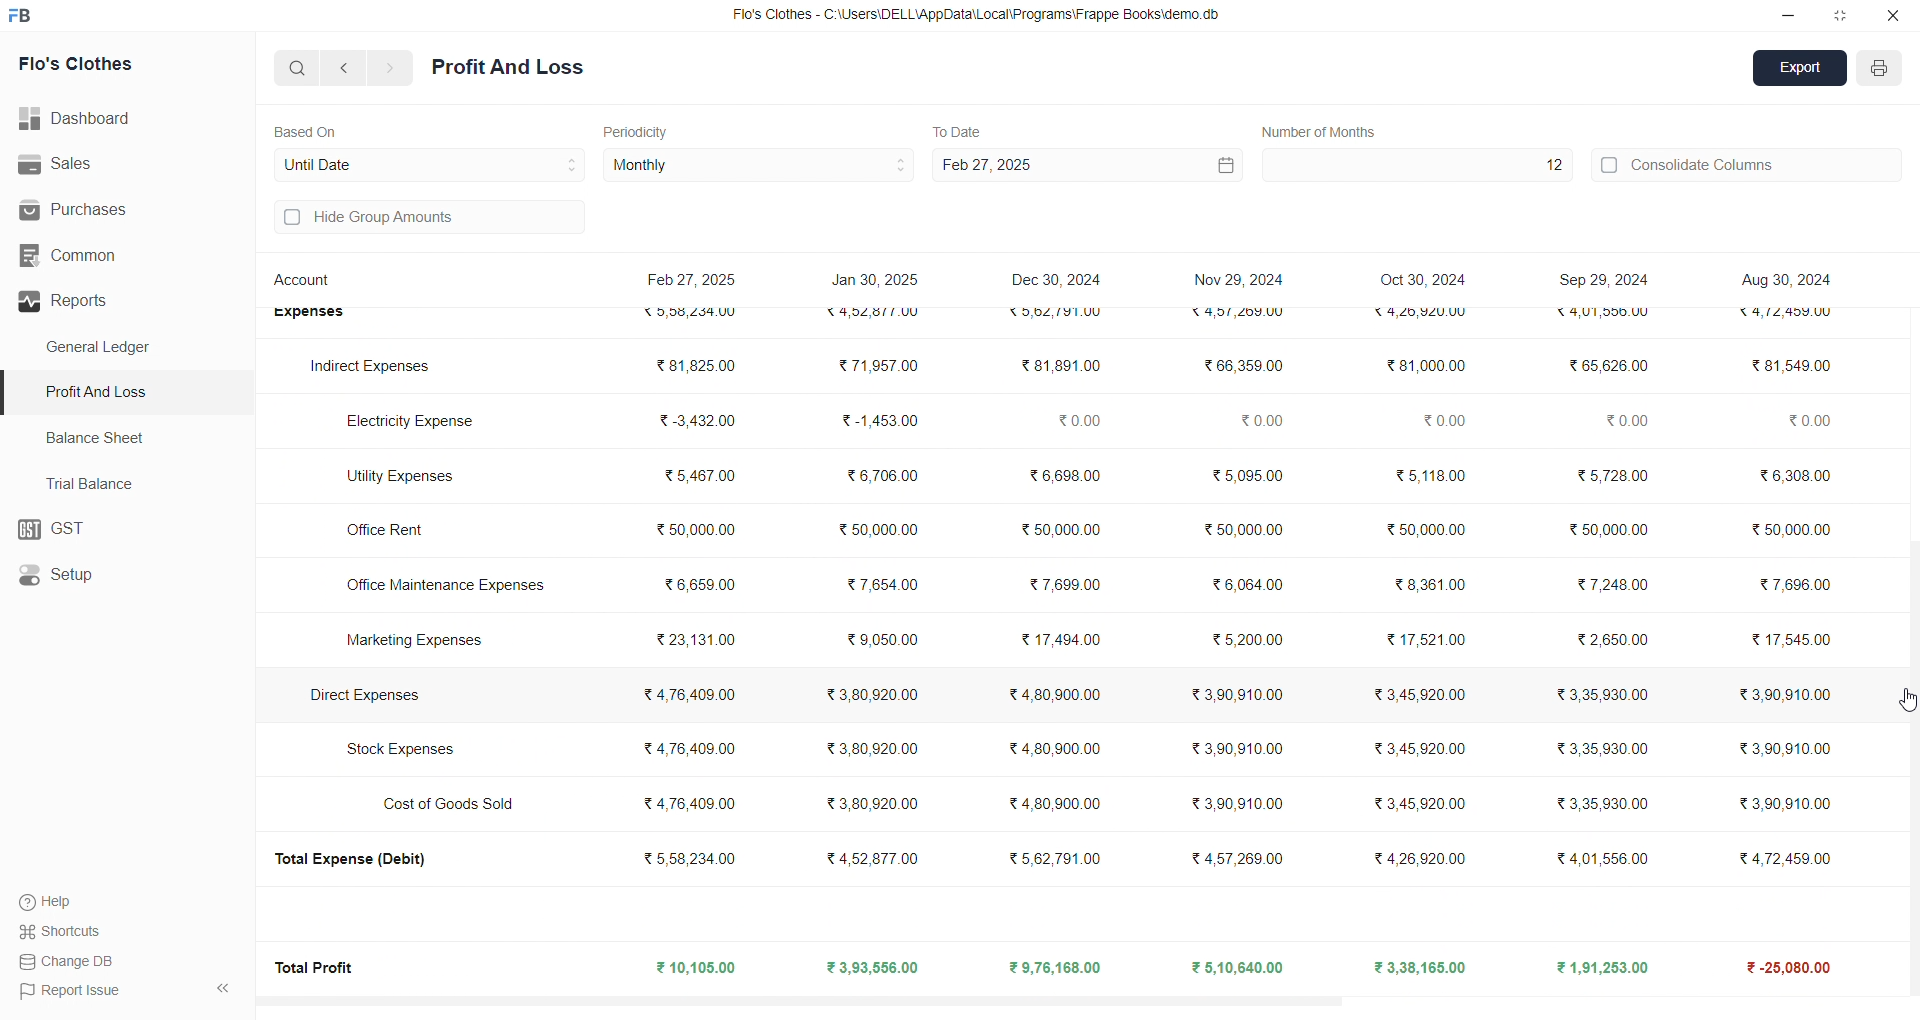  I want to click on Aug 30, 2024, so click(1783, 279).